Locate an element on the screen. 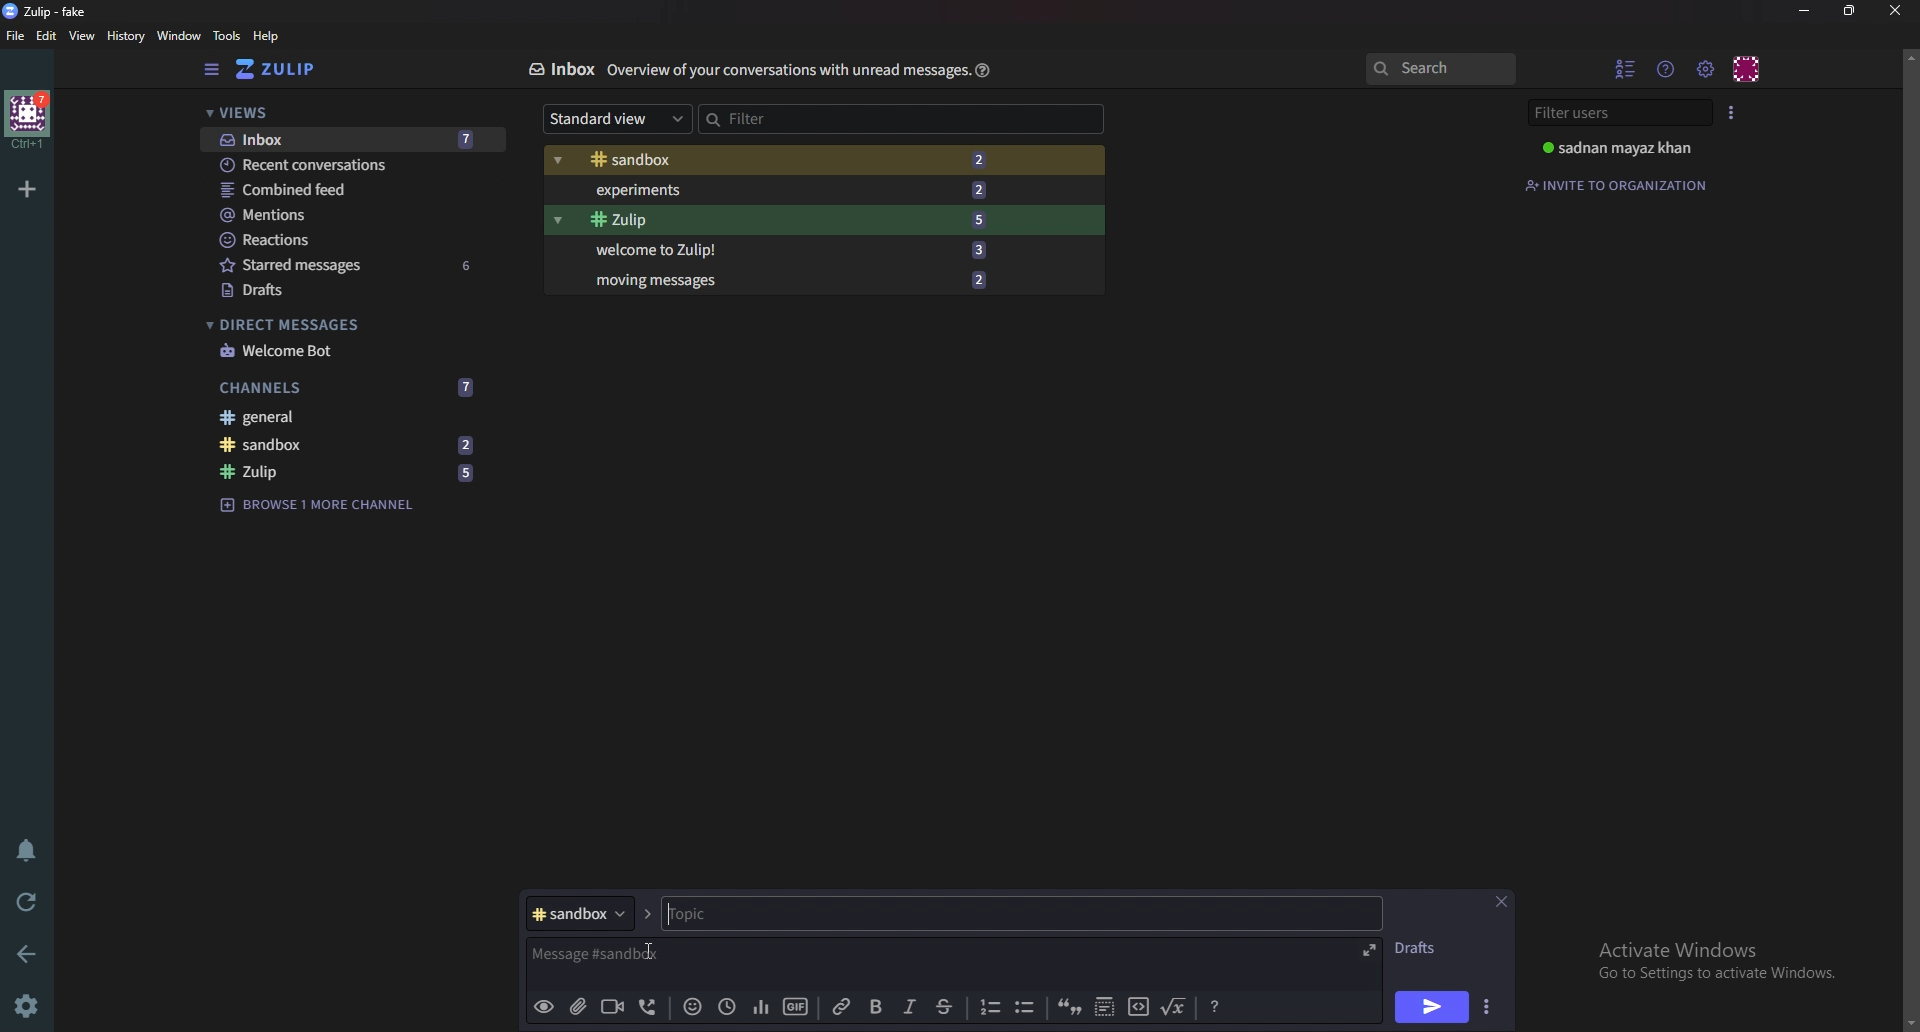  Emoji is located at coordinates (693, 1005).